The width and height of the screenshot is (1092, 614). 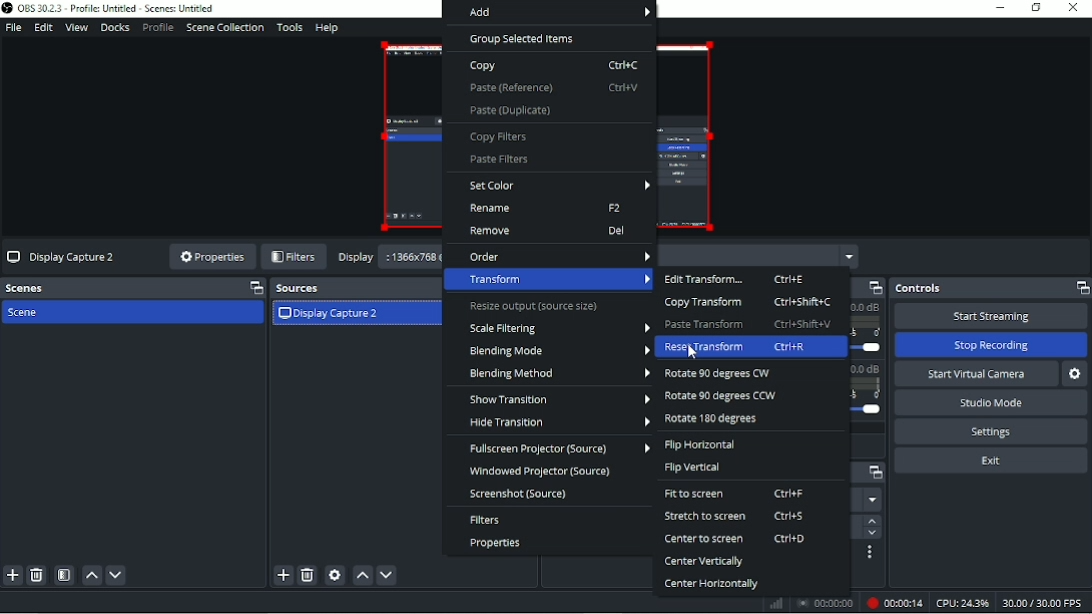 What do you see at coordinates (871, 534) in the screenshot?
I see `down arrow` at bounding box center [871, 534].